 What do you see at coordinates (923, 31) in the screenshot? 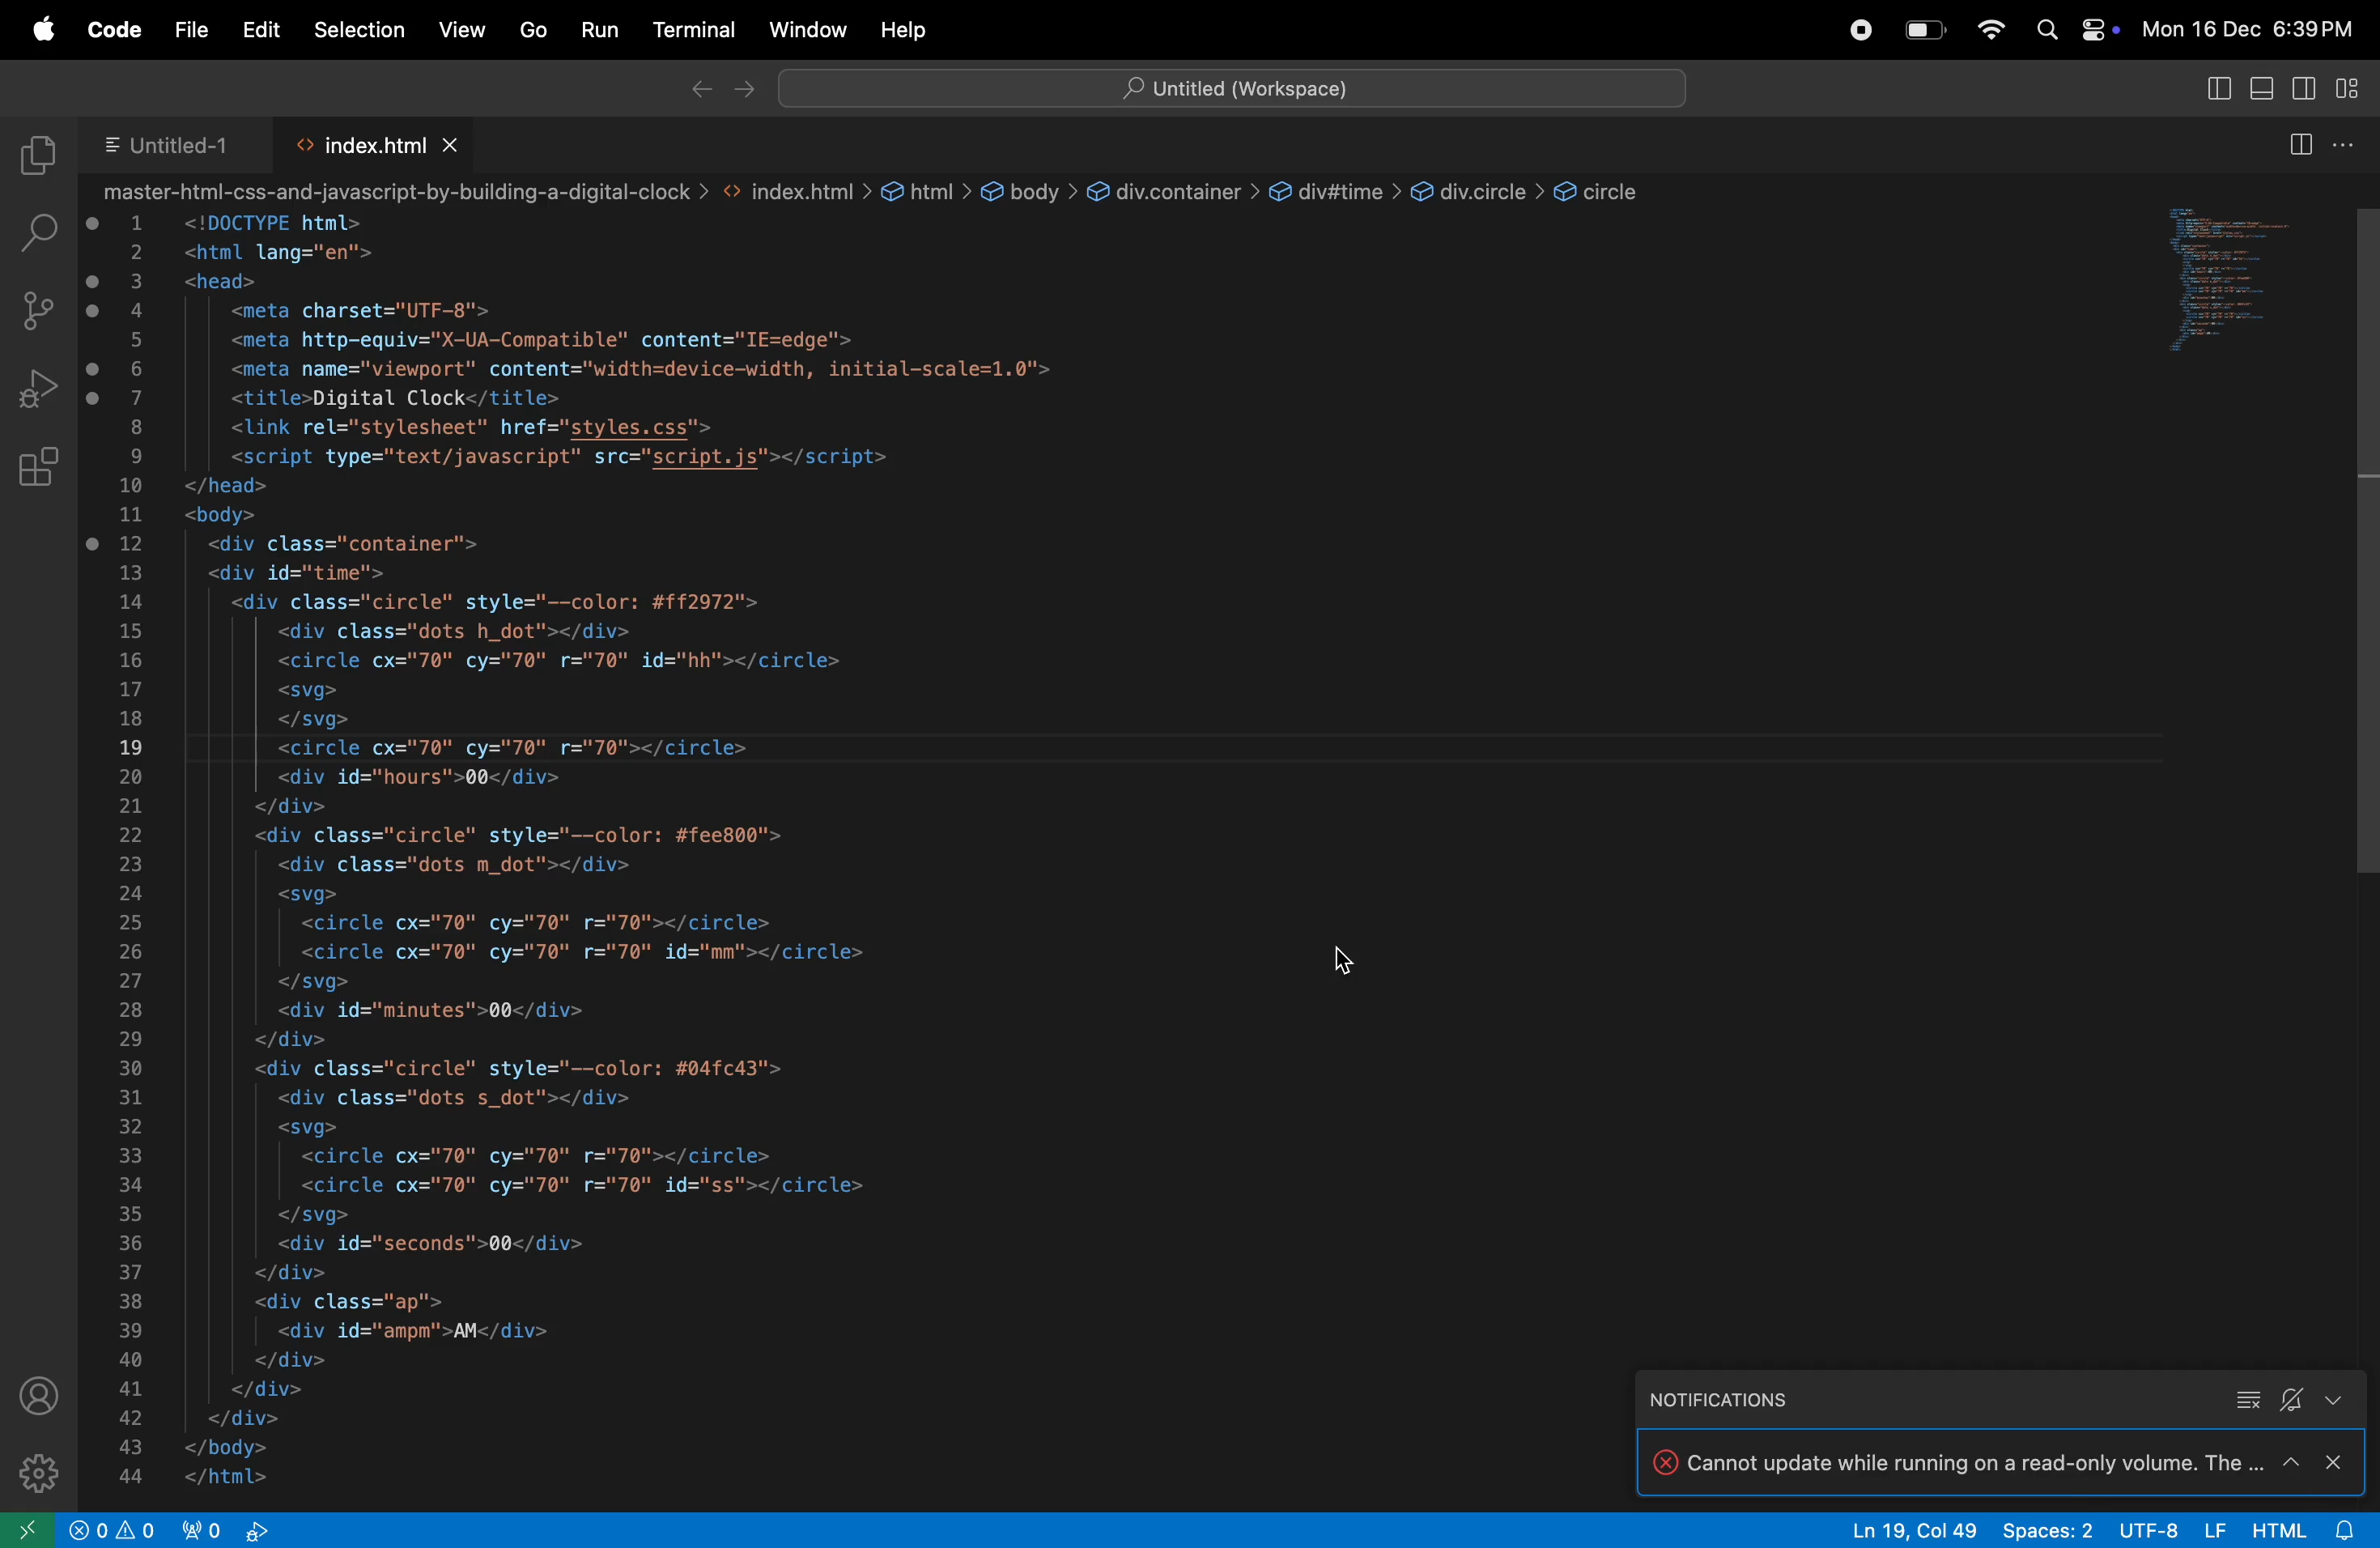
I see `help` at bounding box center [923, 31].